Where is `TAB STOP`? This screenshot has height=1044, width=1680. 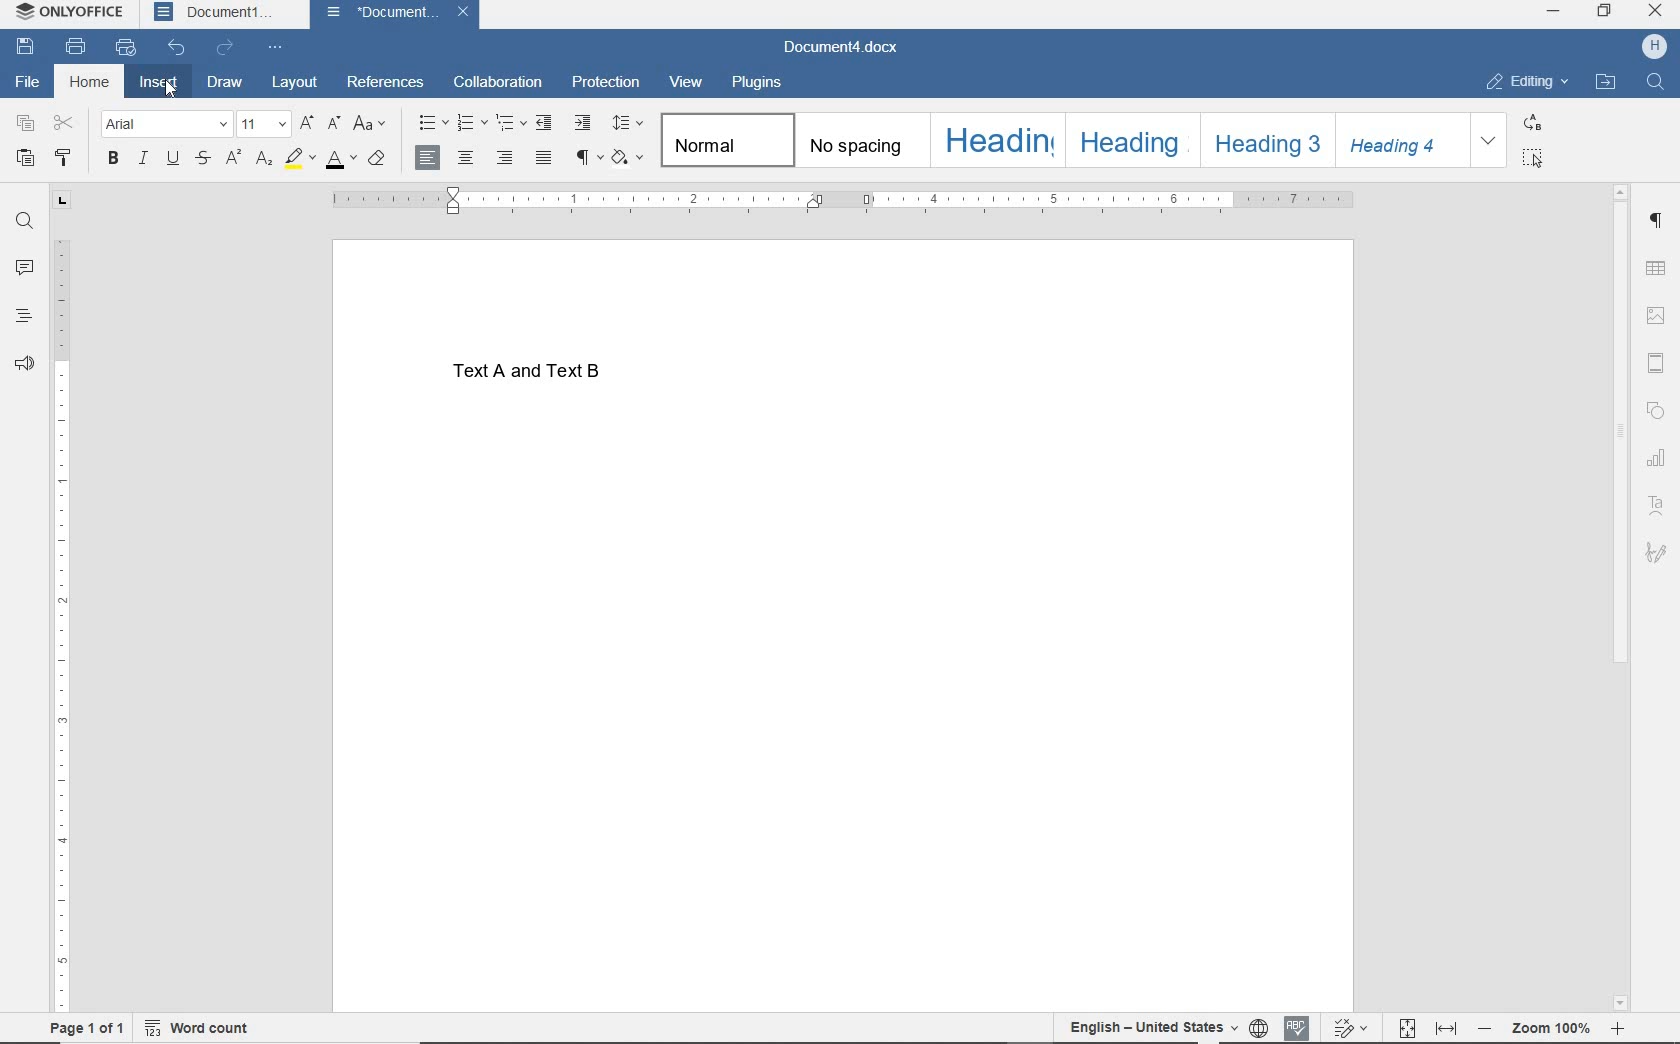 TAB STOP is located at coordinates (61, 201).